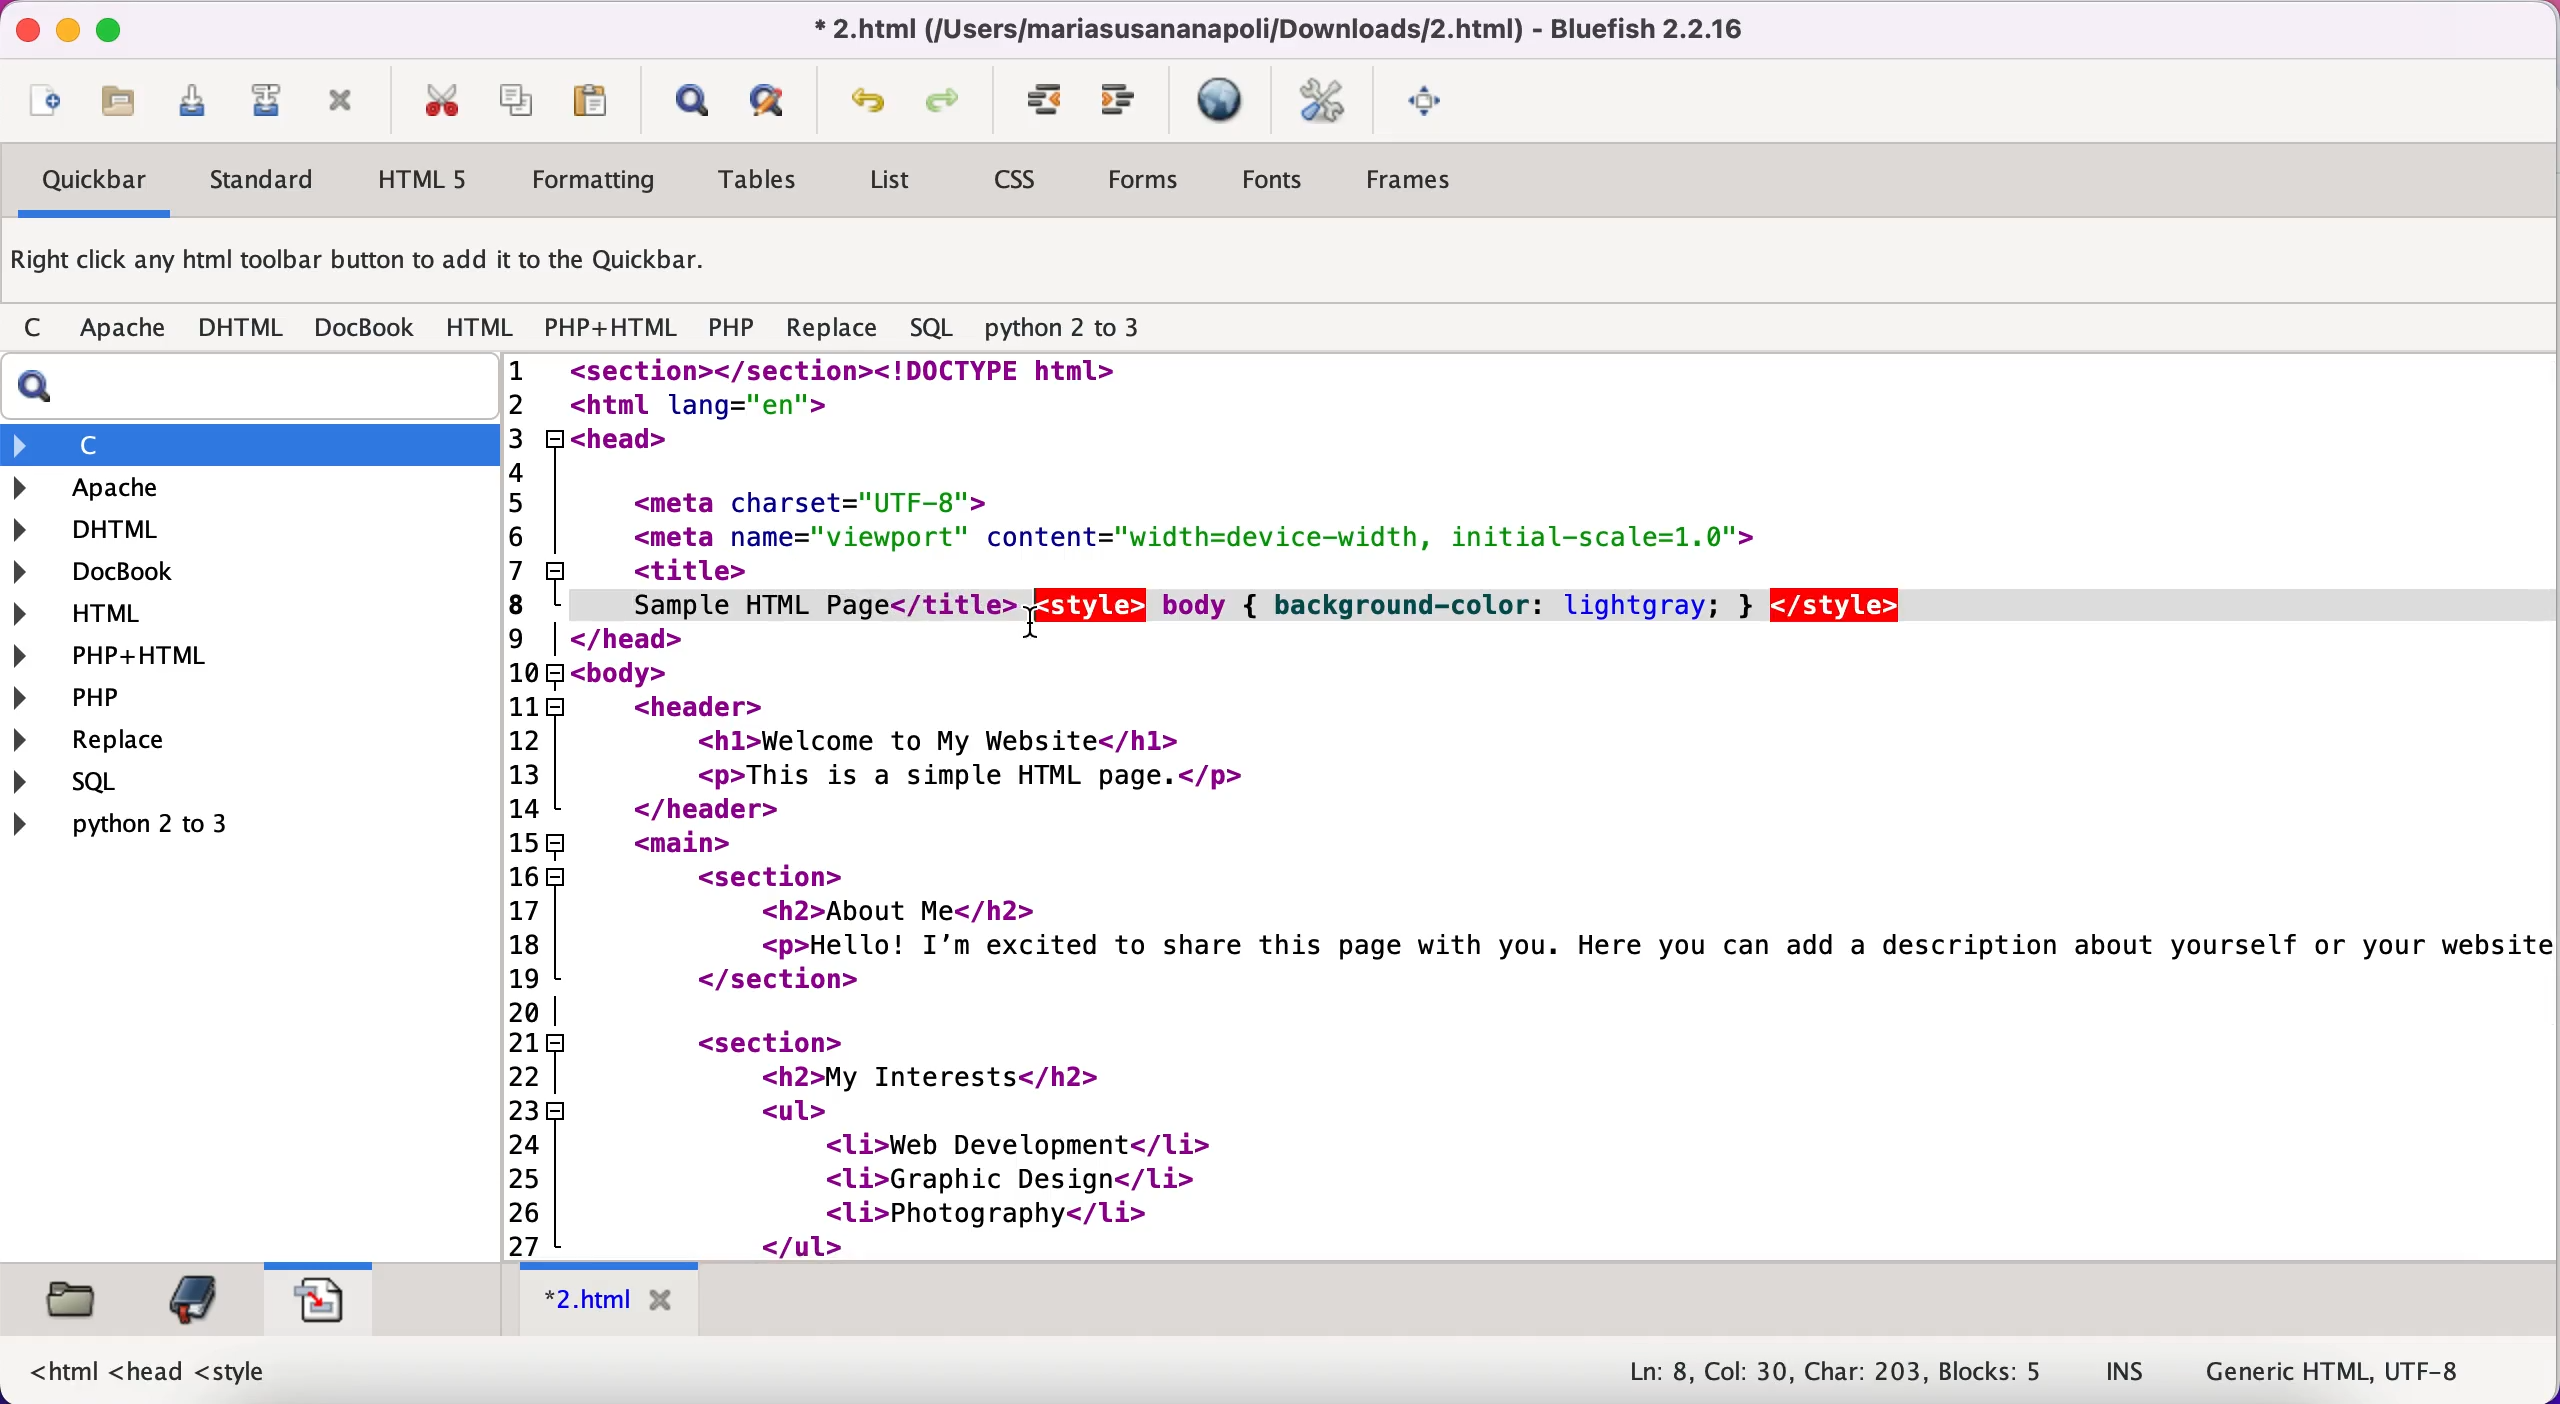  I want to click on html5, so click(418, 179).